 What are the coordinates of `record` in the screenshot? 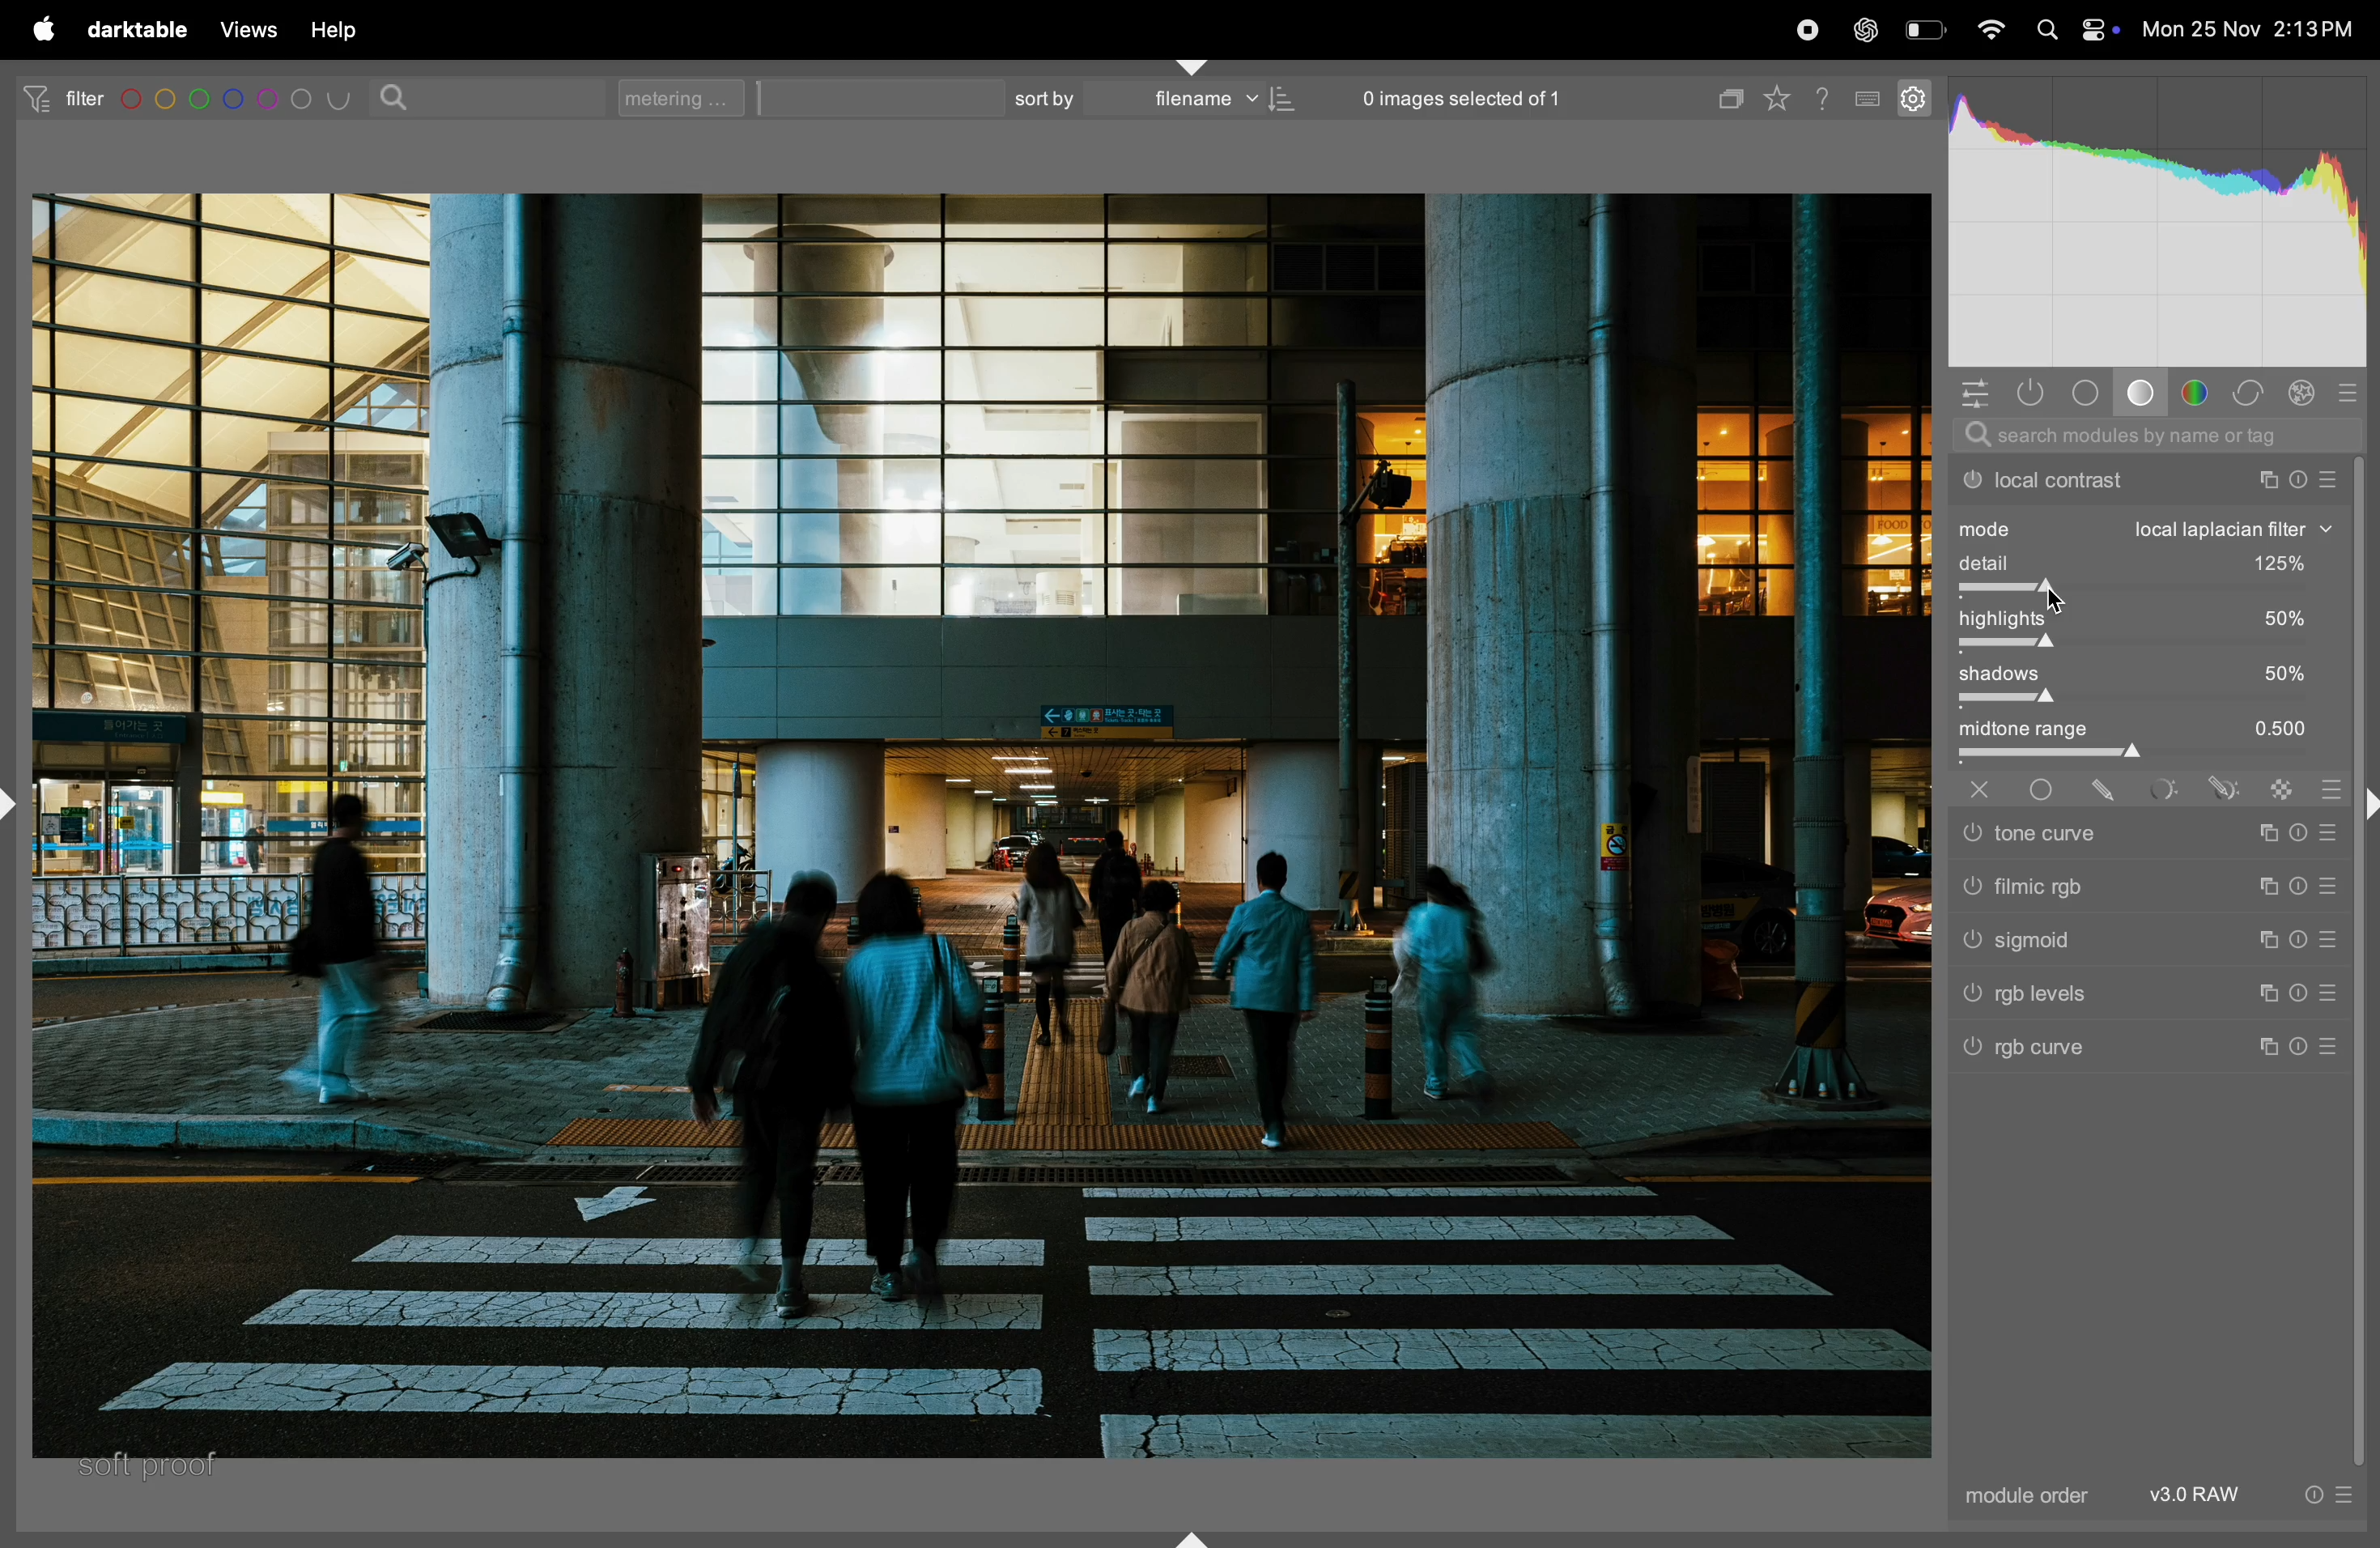 It's located at (1809, 29).